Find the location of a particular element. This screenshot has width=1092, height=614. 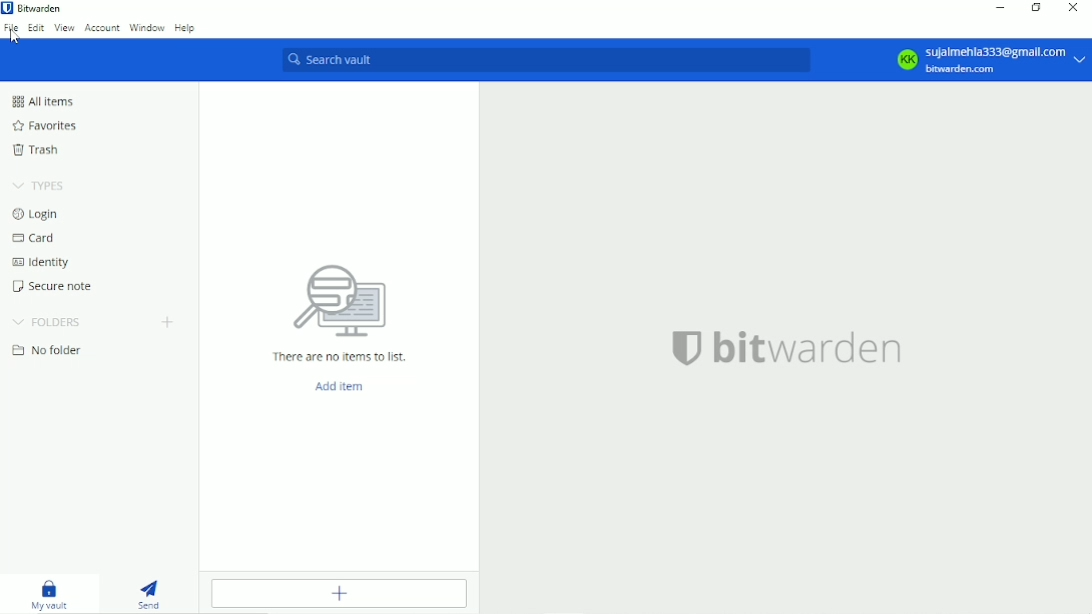

cursor is located at coordinates (16, 39).